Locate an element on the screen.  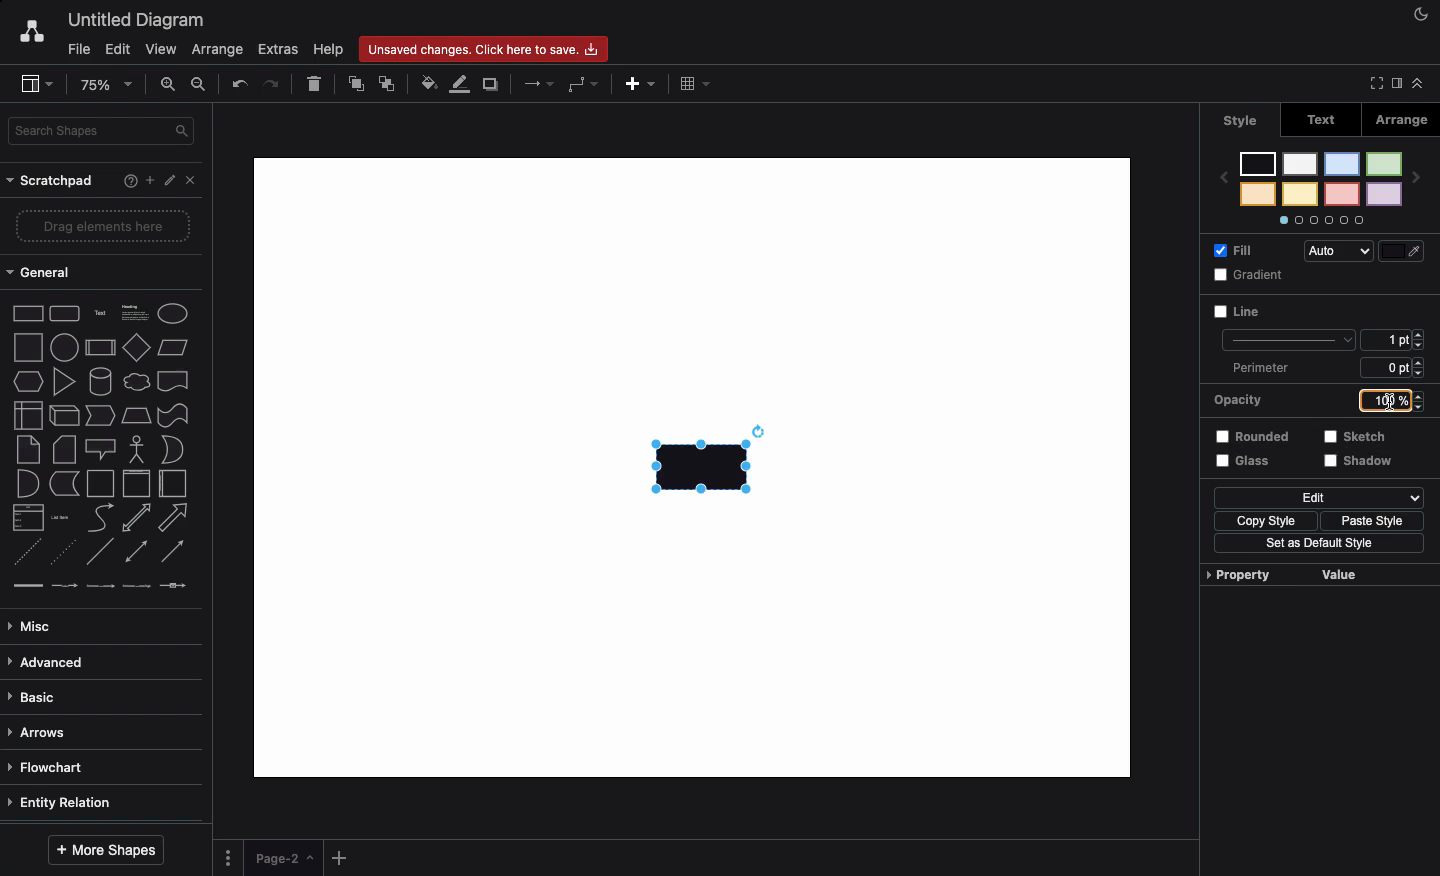
Fill is located at coordinates (1235, 250).